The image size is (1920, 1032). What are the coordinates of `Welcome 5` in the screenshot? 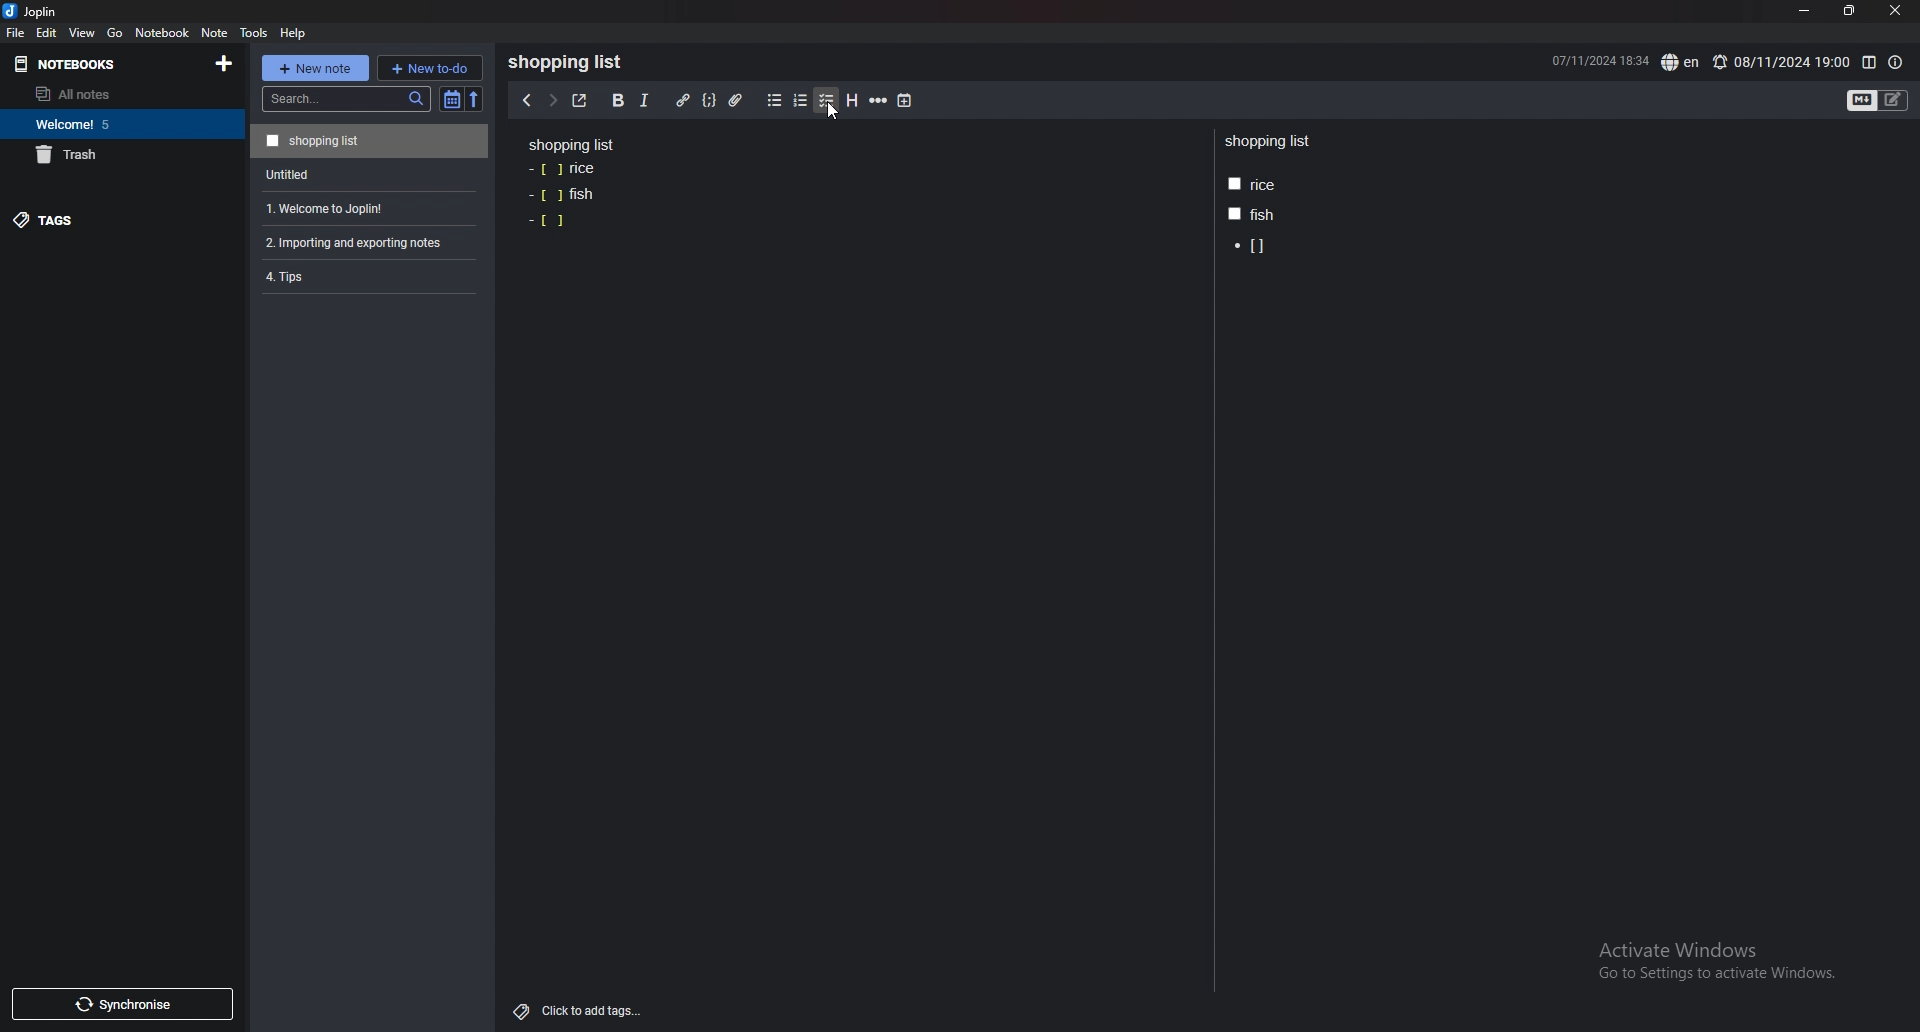 It's located at (117, 123).